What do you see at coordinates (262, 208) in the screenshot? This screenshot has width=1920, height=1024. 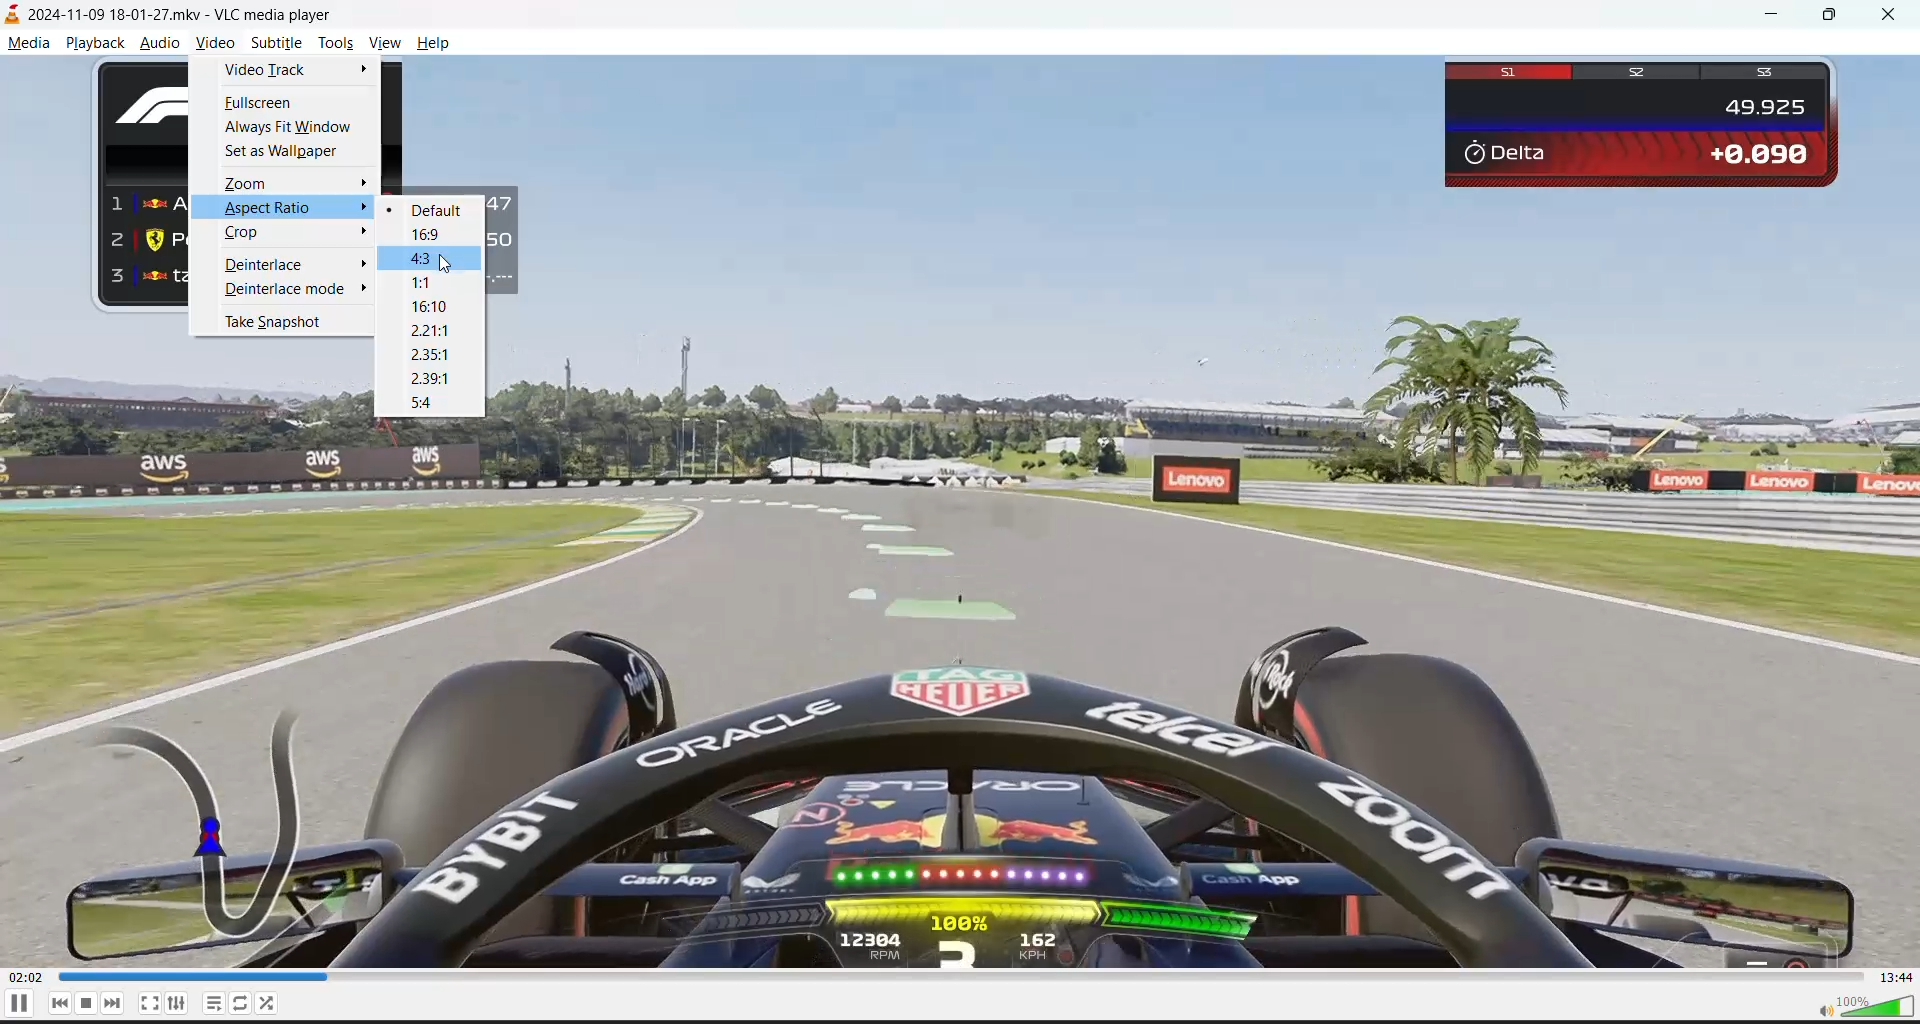 I see `aspect ratio` at bounding box center [262, 208].